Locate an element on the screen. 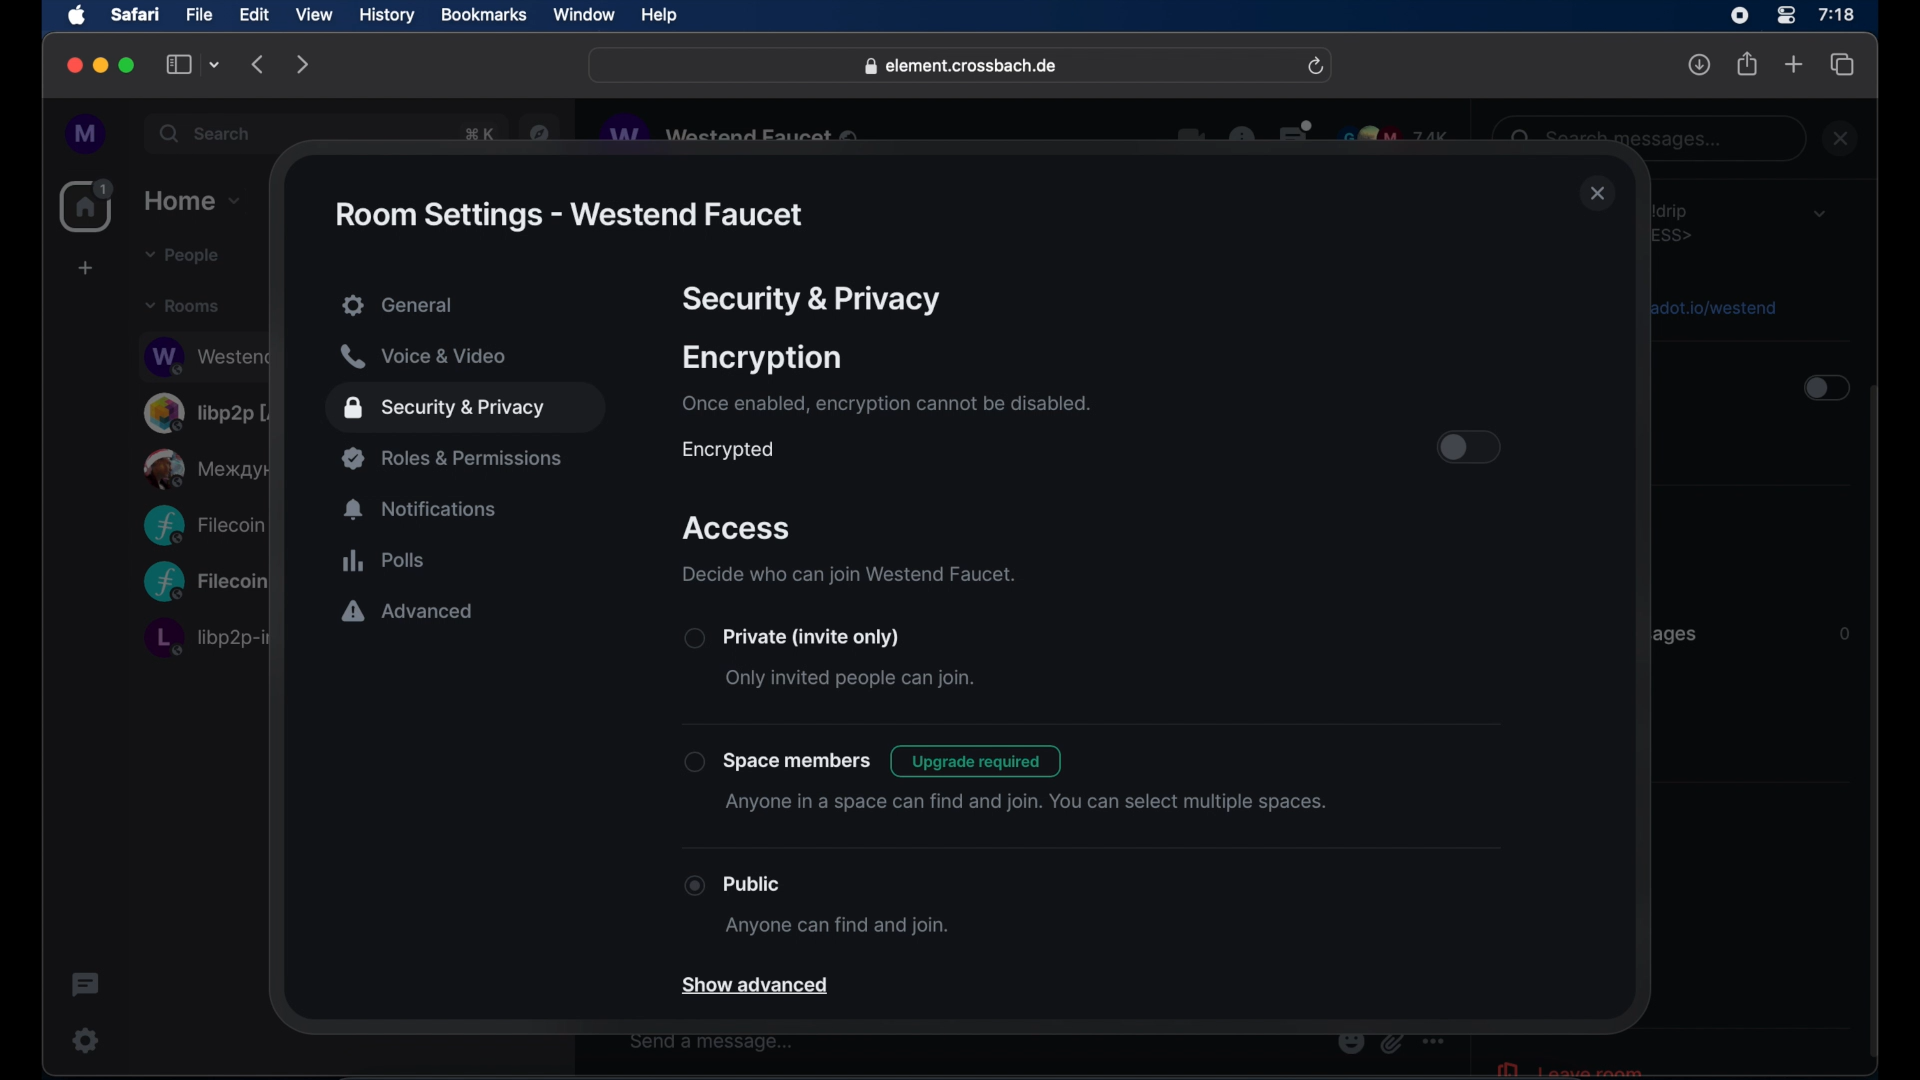 The width and height of the screenshot is (1920, 1080). refresh is located at coordinates (1315, 67).